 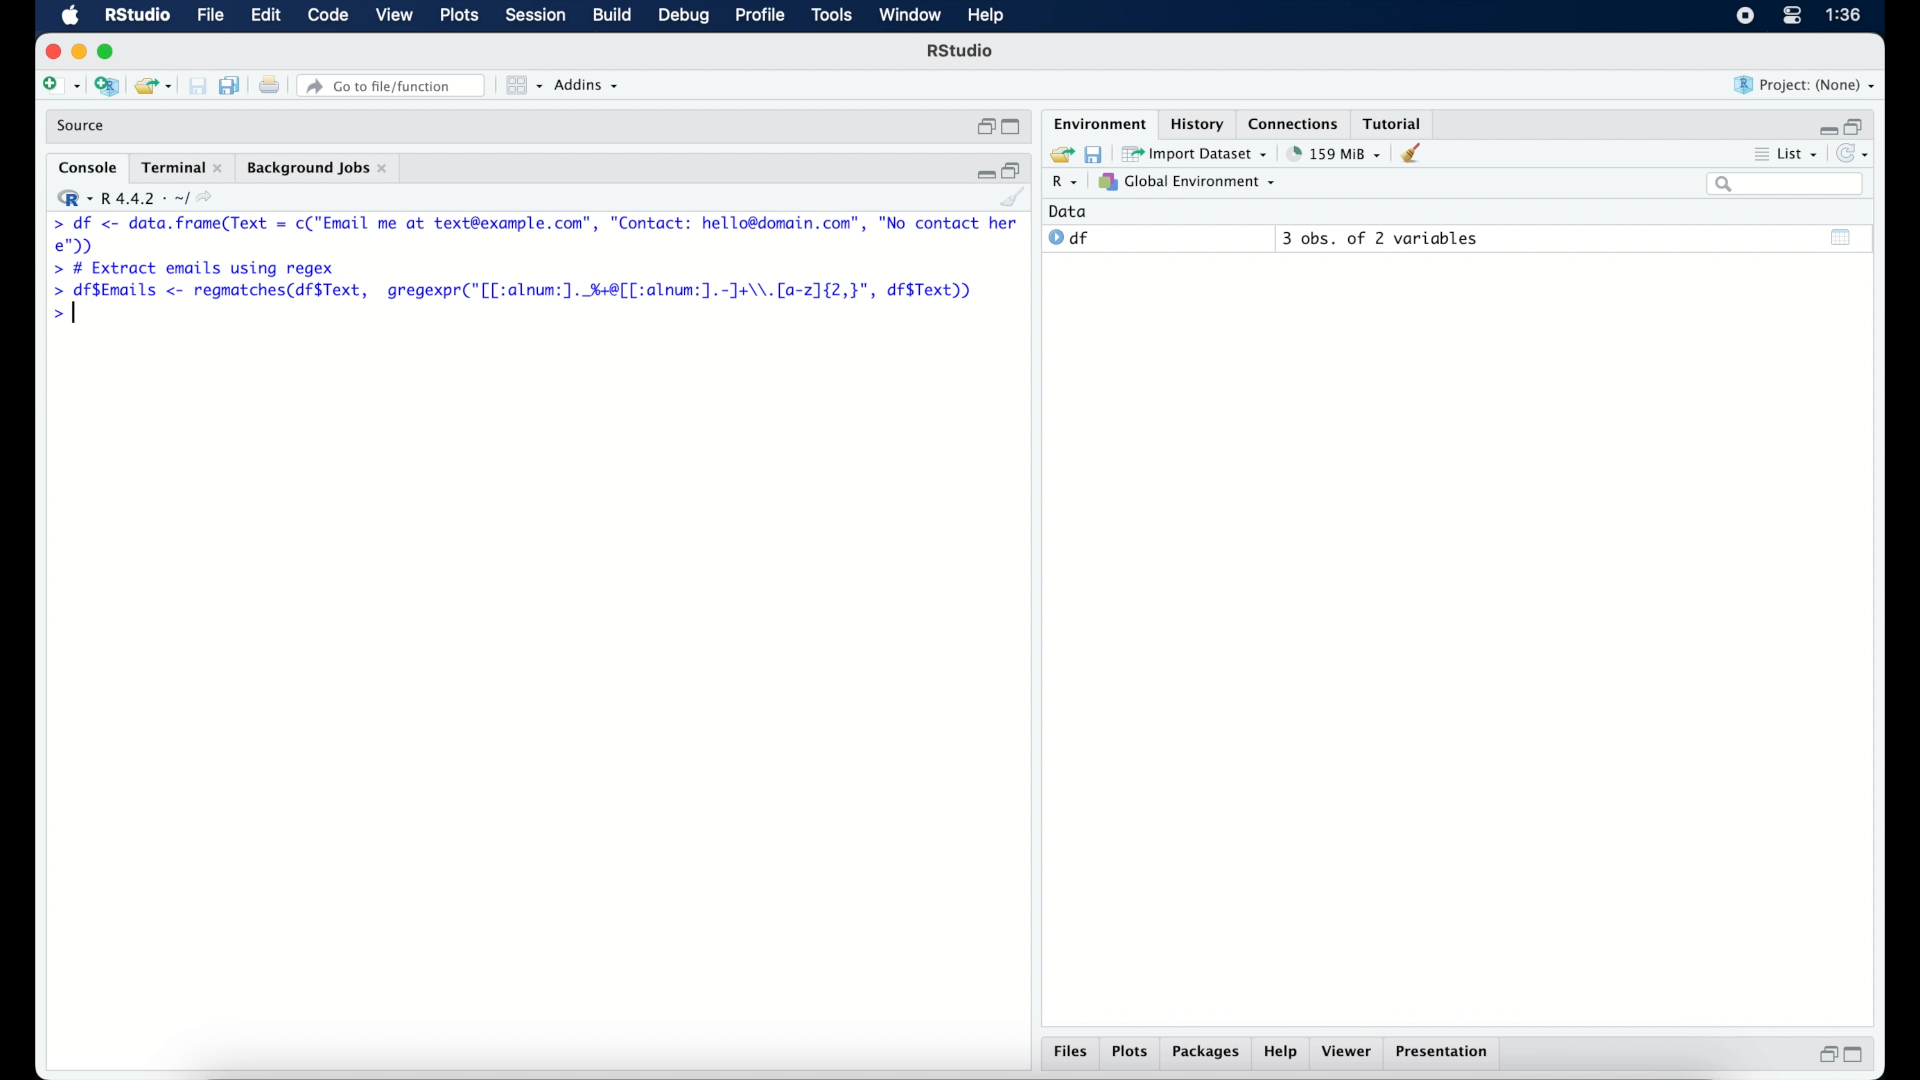 What do you see at coordinates (911, 17) in the screenshot?
I see `window` at bounding box center [911, 17].